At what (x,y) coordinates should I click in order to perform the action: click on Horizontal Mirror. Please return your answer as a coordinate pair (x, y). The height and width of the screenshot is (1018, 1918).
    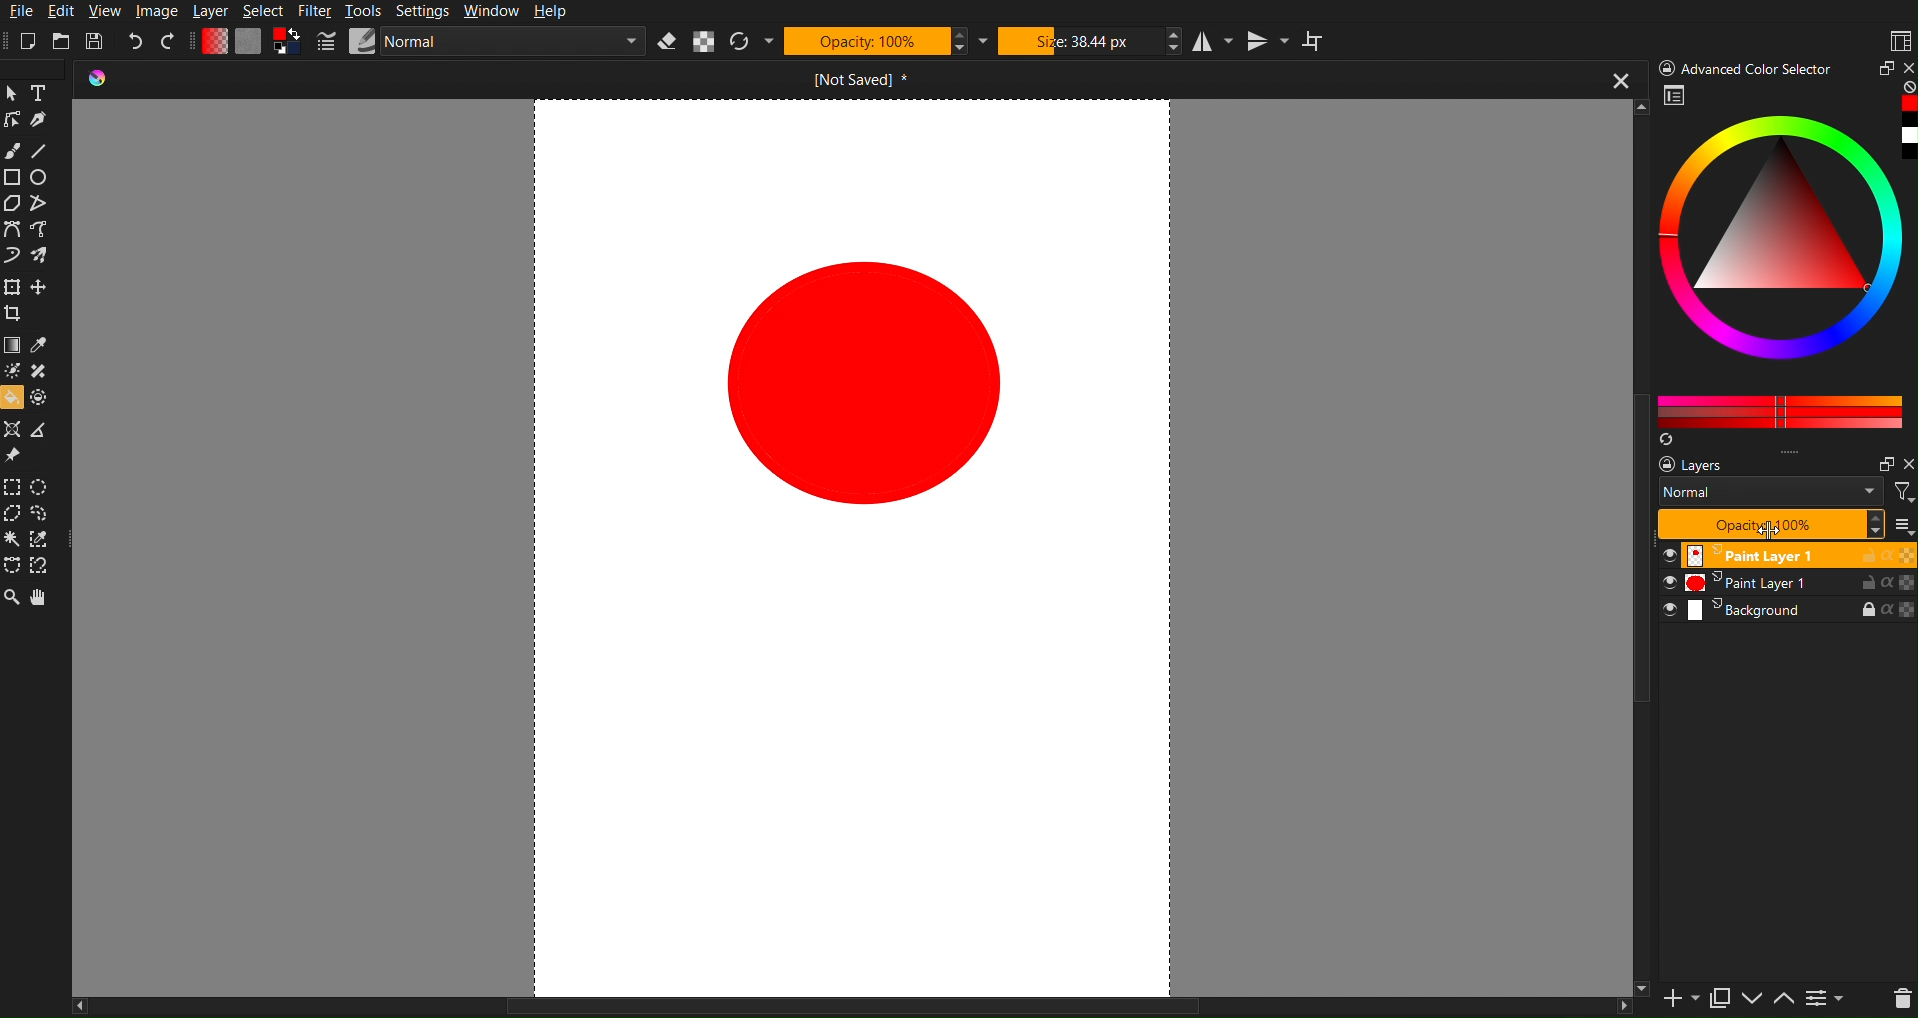
    Looking at the image, I should click on (1218, 42).